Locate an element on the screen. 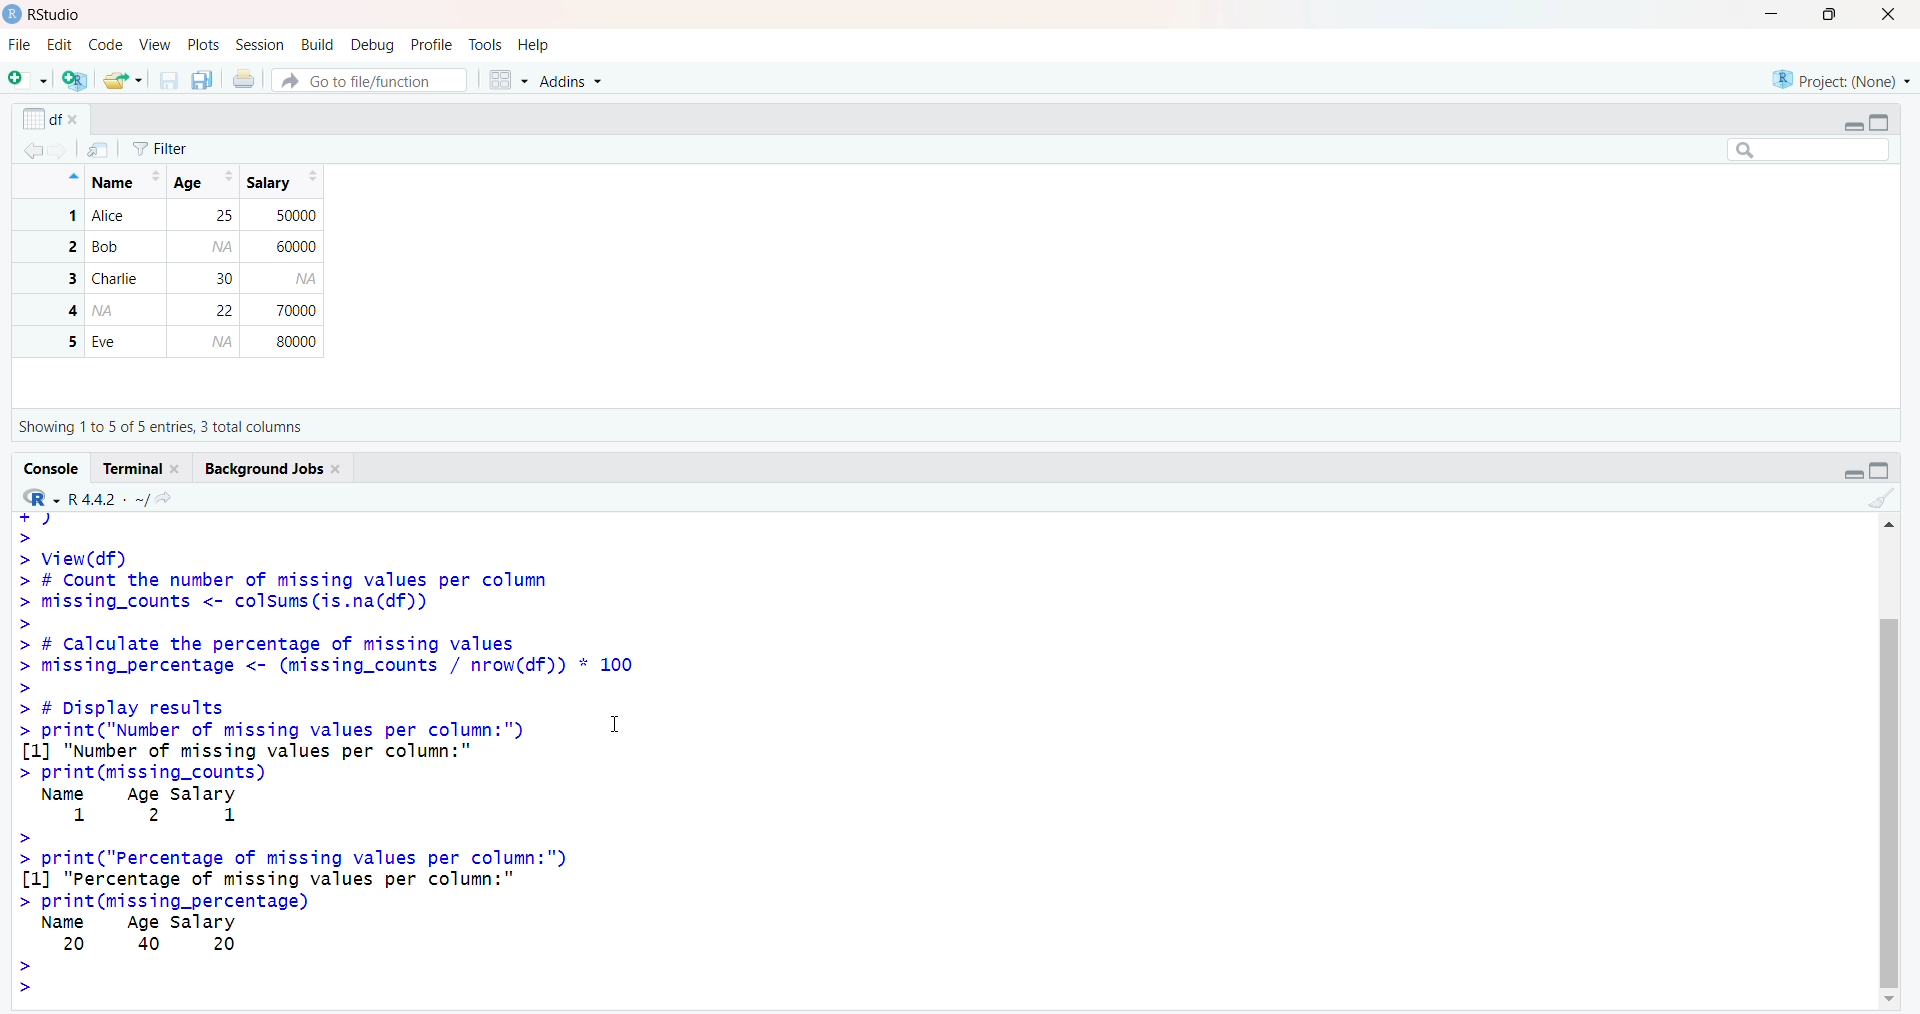 The height and width of the screenshot is (1014, 1920). Age is located at coordinates (203, 181).